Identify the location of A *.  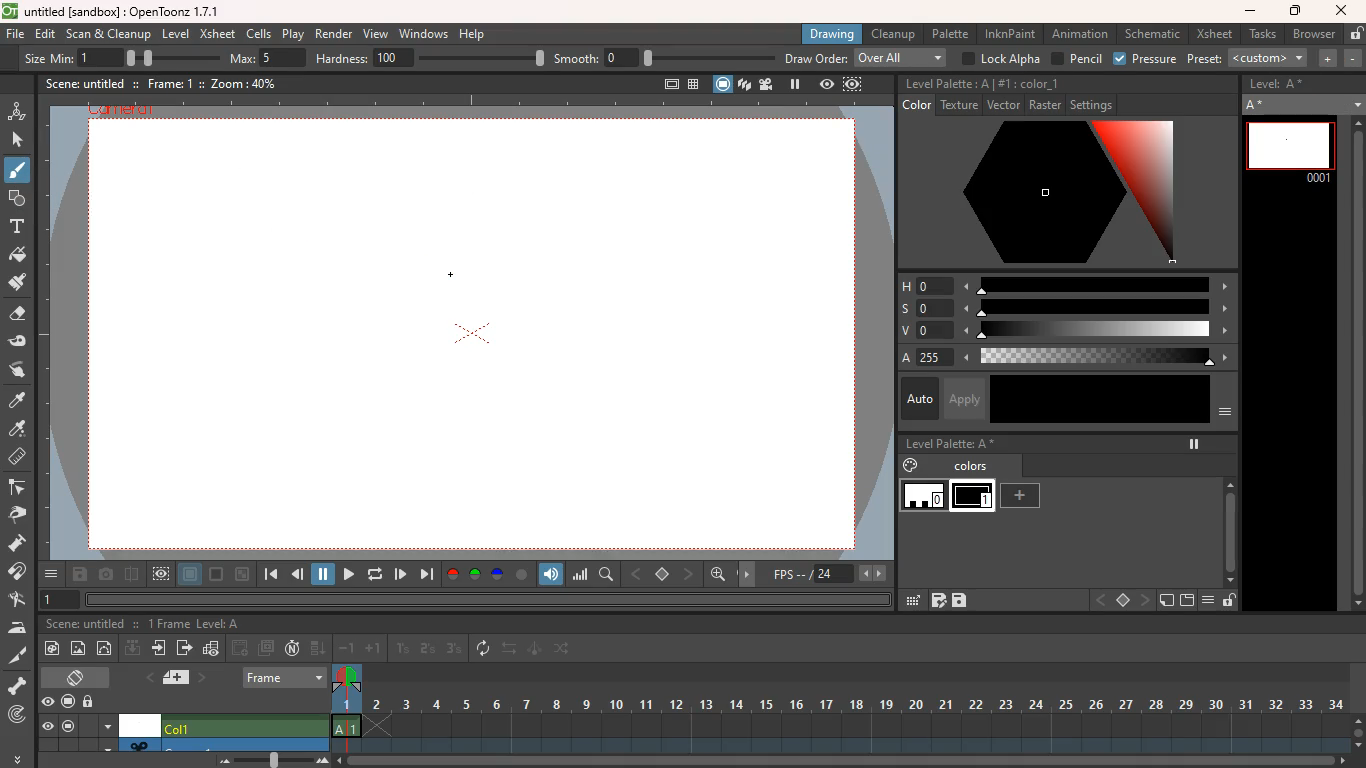
(1303, 104).